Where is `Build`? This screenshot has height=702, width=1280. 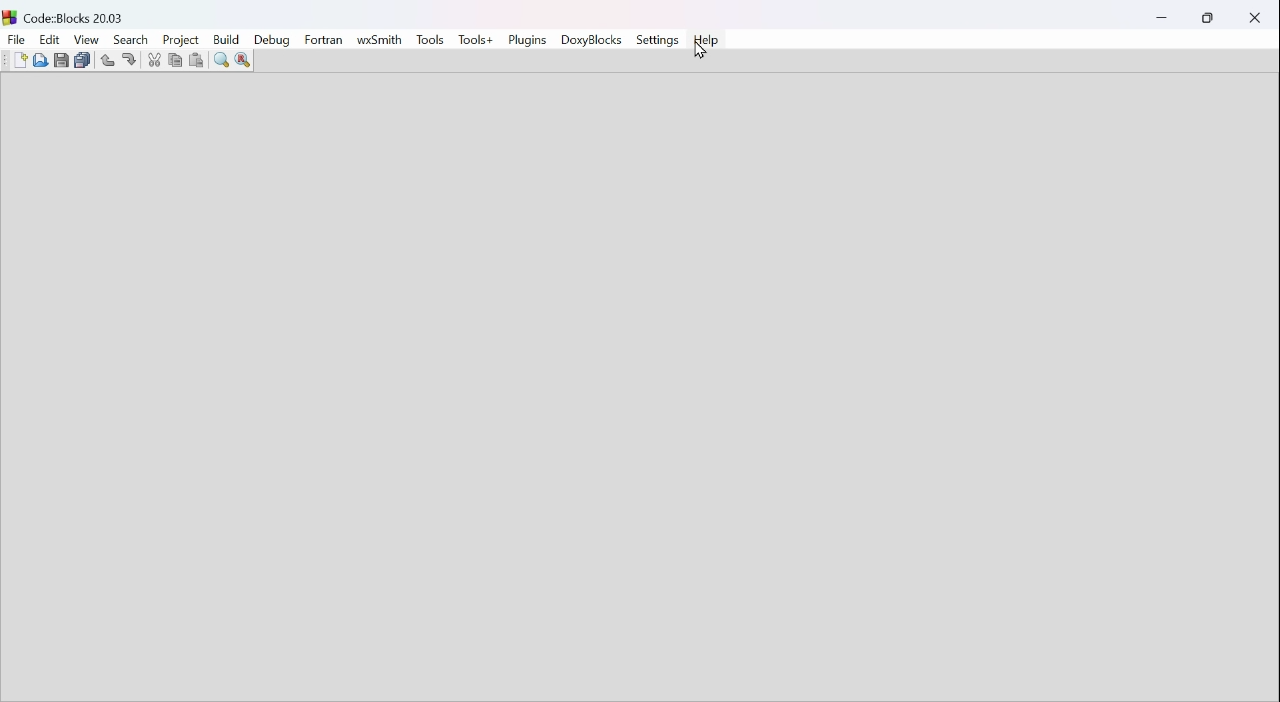
Build is located at coordinates (226, 40).